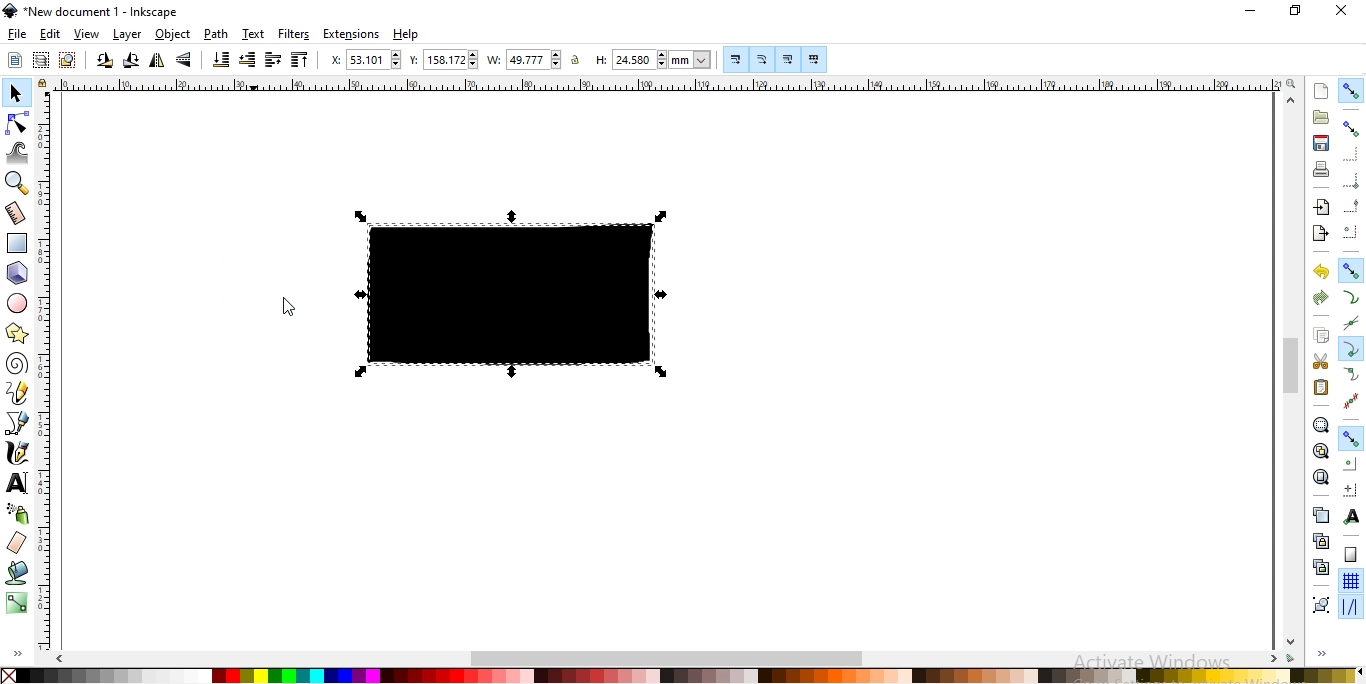 The width and height of the screenshot is (1366, 684). Describe the element at coordinates (18, 304) in the screenshot. I see `create circles, ellipses andarcs` at that location.